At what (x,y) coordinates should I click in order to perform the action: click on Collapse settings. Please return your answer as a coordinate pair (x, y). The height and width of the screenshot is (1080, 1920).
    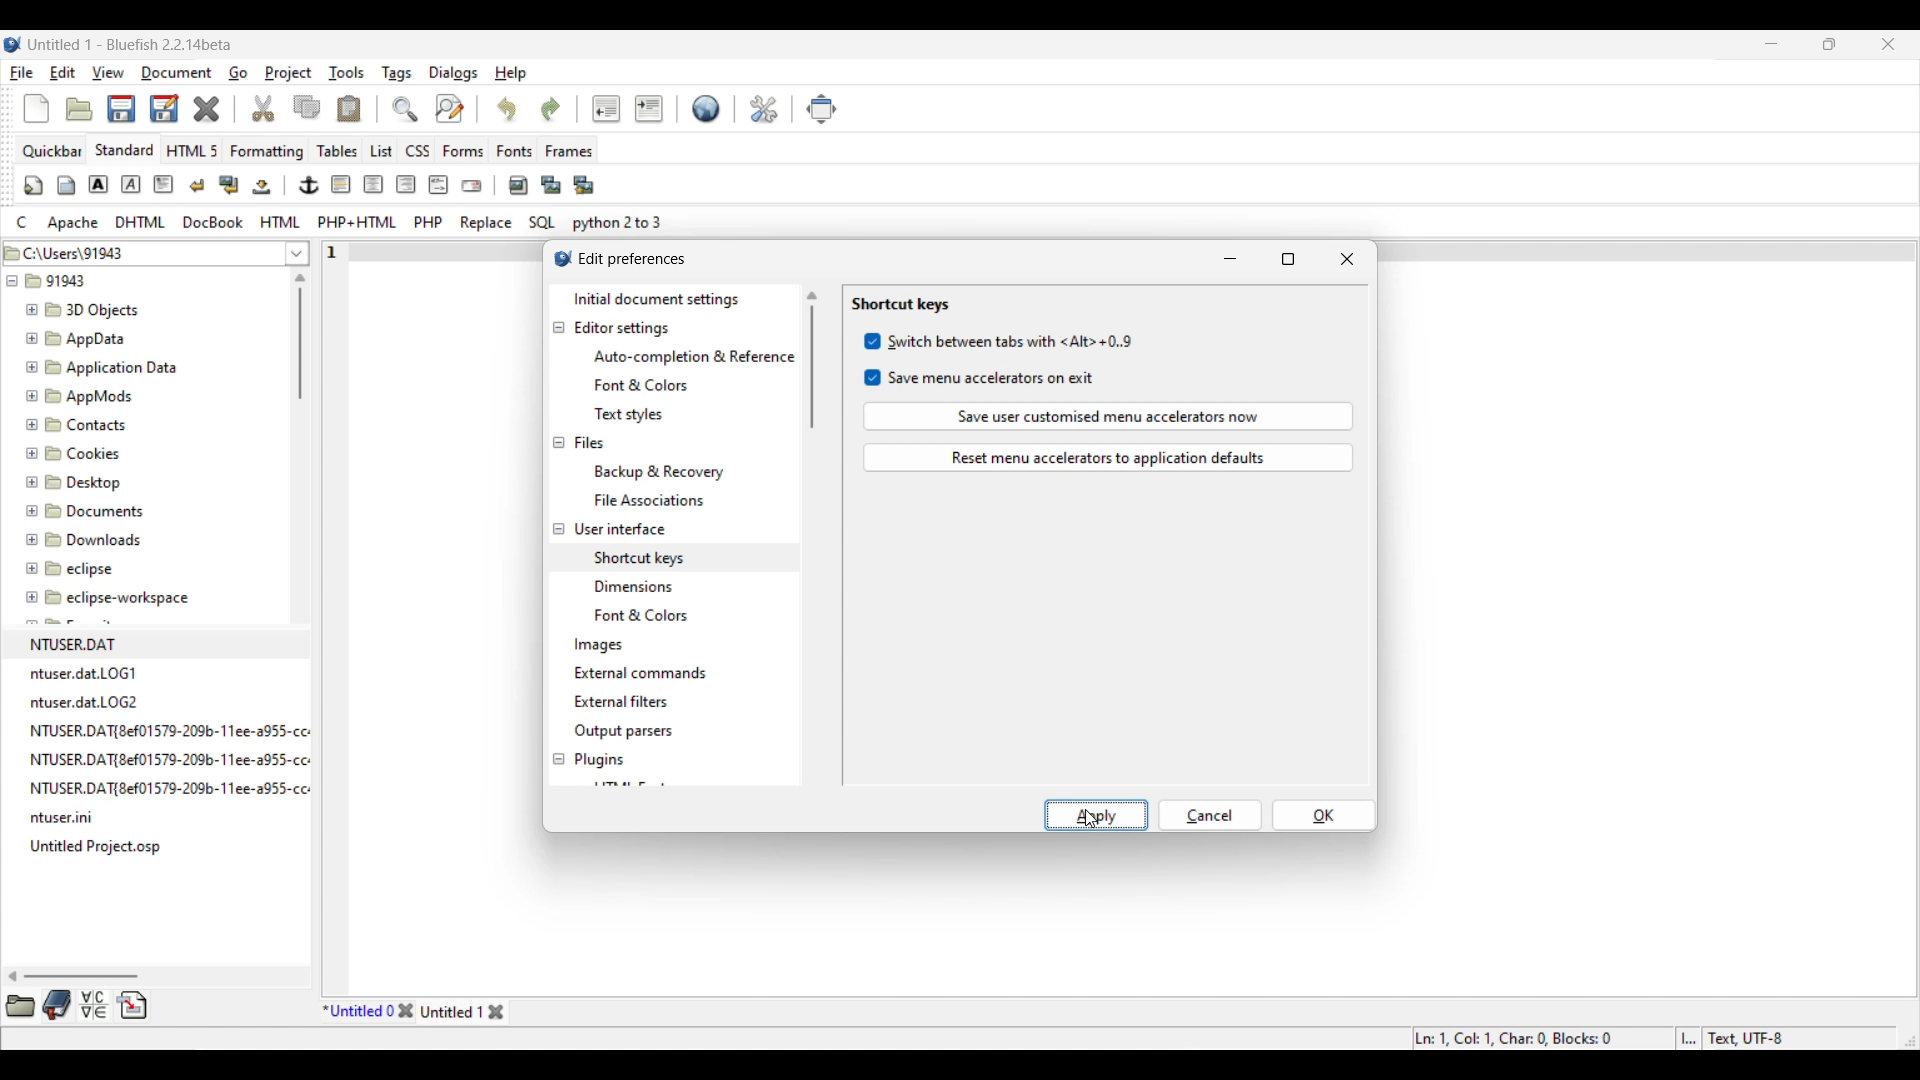
    Looking at the image, I should click on (558, 544).